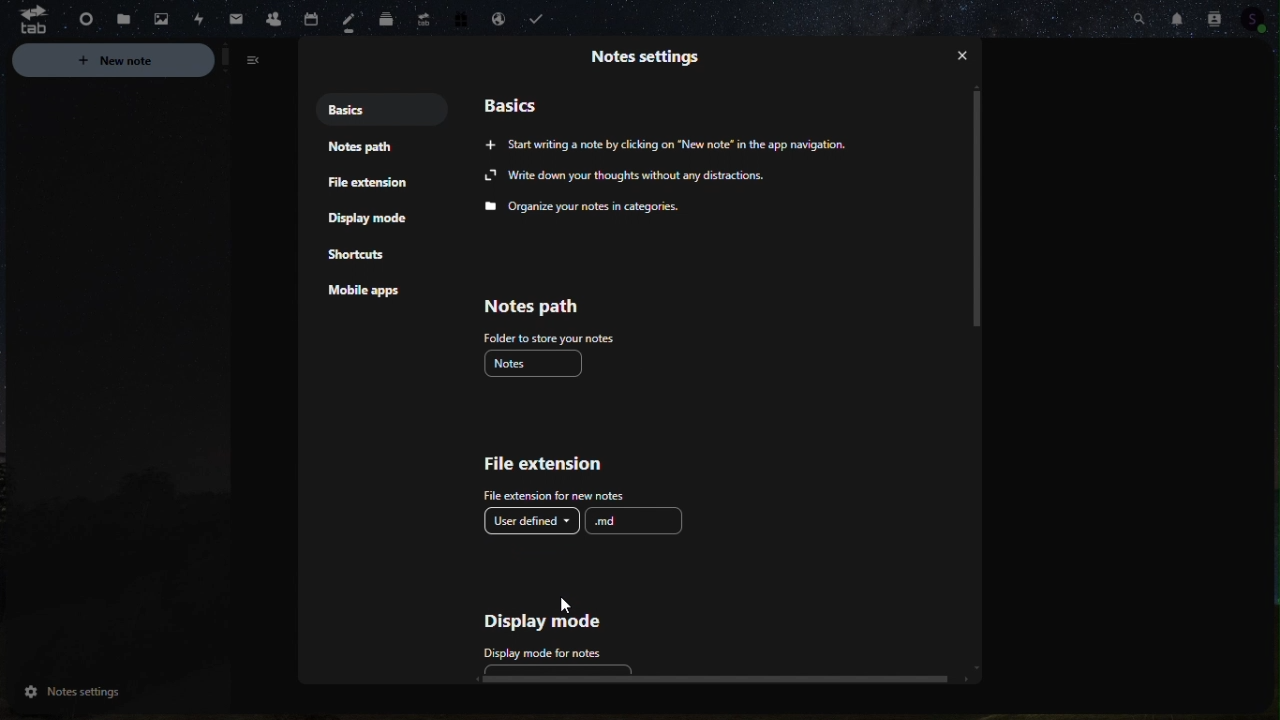 Image resolution: width=1280 pixels, height=720 pixels. Describe the element at coordinates (1175, 16) in the screenshot. I see `notifications` at that location.